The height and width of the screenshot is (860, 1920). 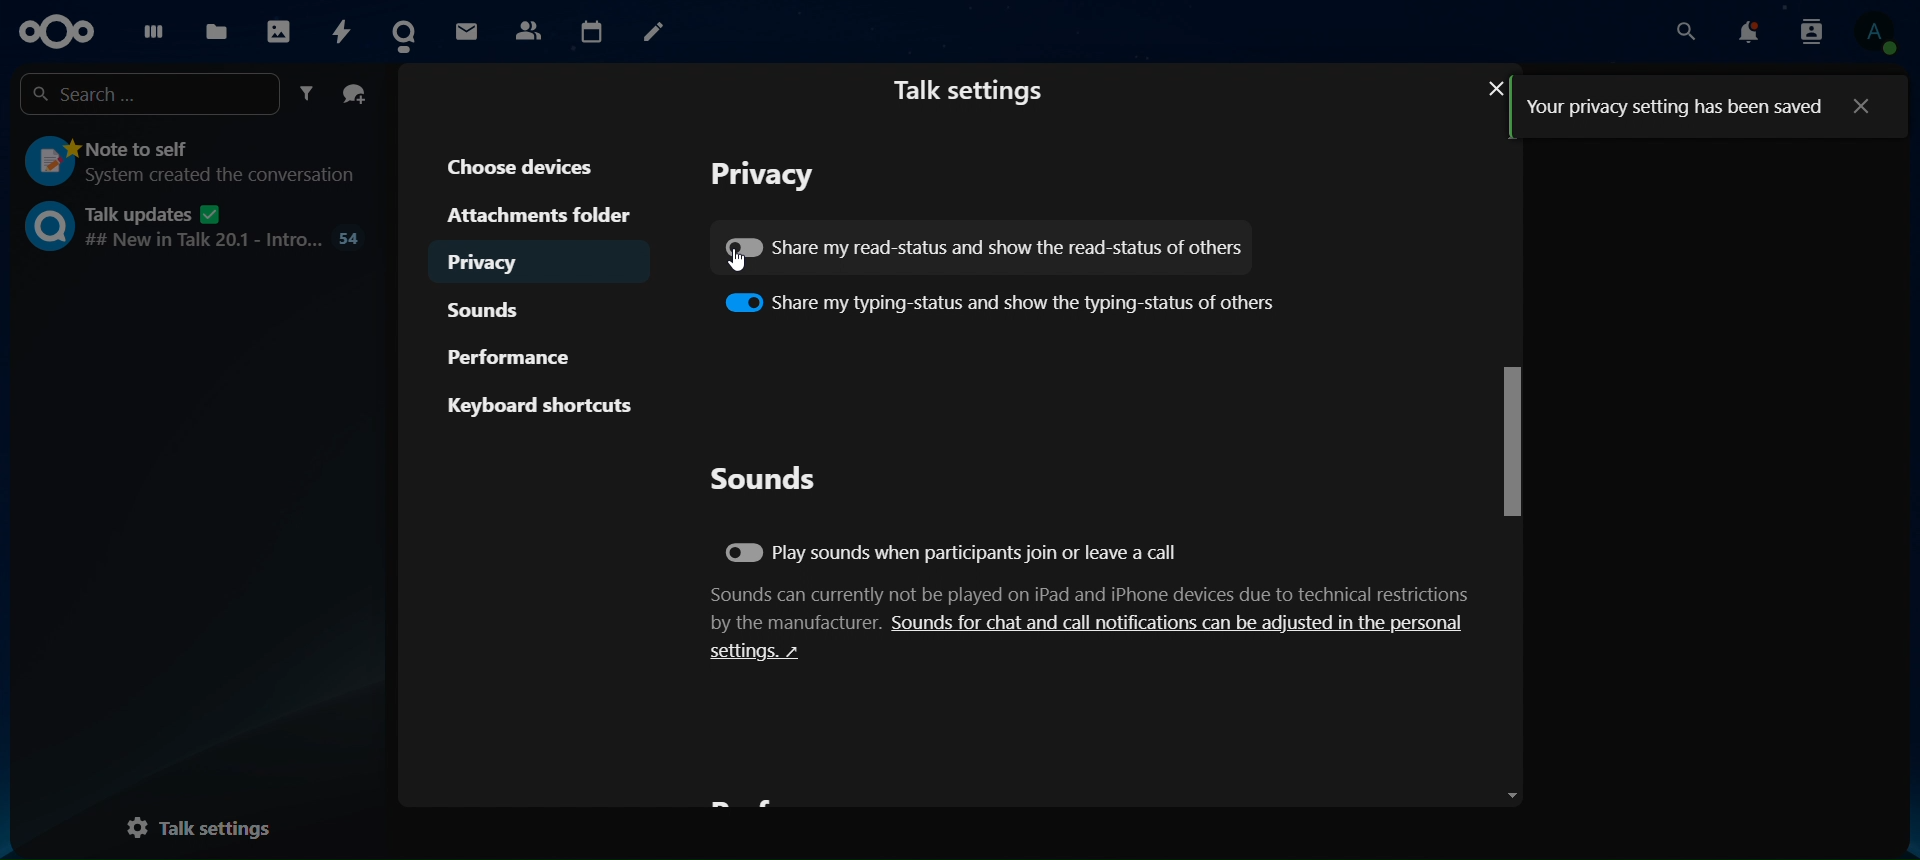 What do you see at coordinates (342, 30) in the screenshot?
I see `activity` at bounding box center [342, 30].